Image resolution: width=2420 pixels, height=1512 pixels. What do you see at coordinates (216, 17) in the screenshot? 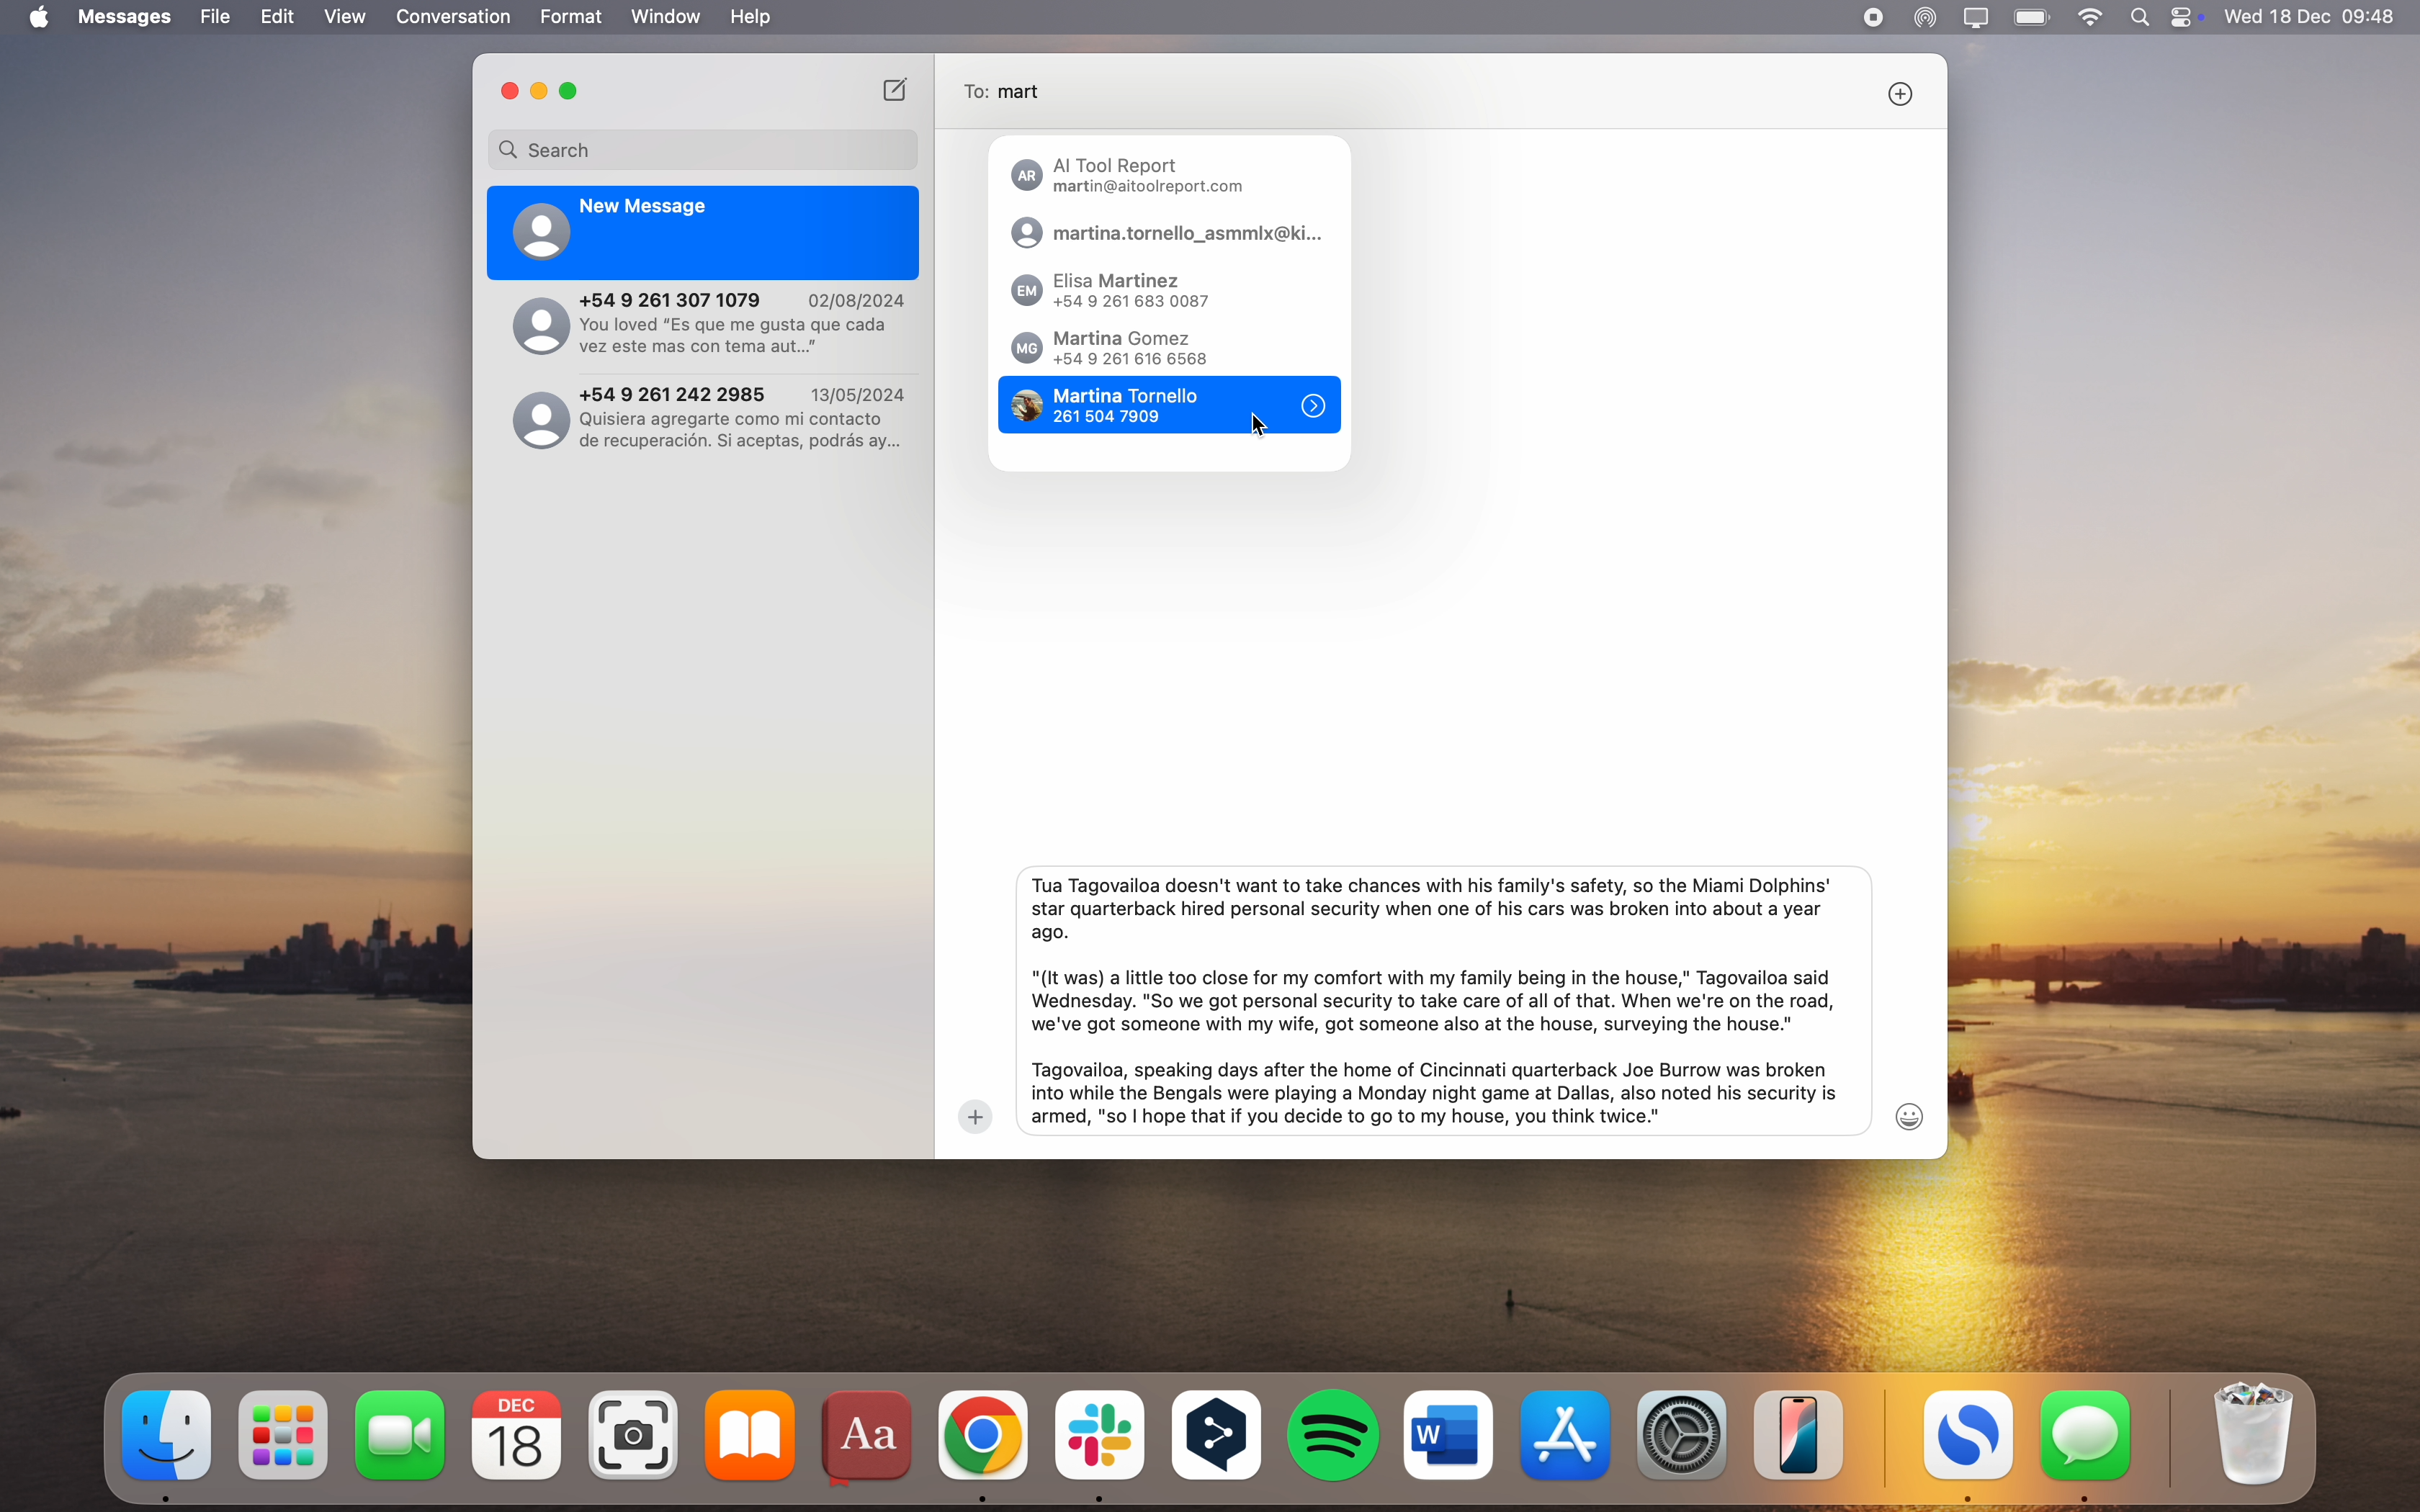
I see `file` at bounding box center [216, 17].